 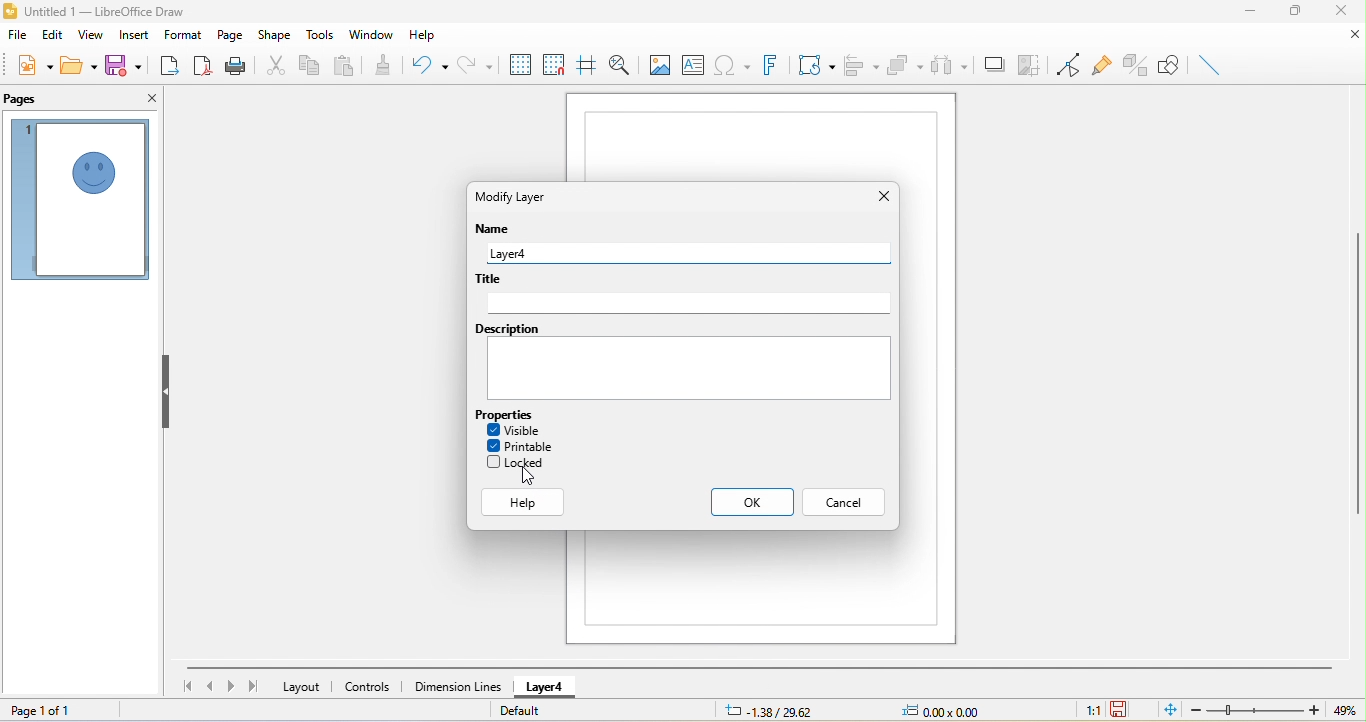 What do you see at coordinates (18, 38) in the screenshot?
I see `file` at bounding box center [18, 38].